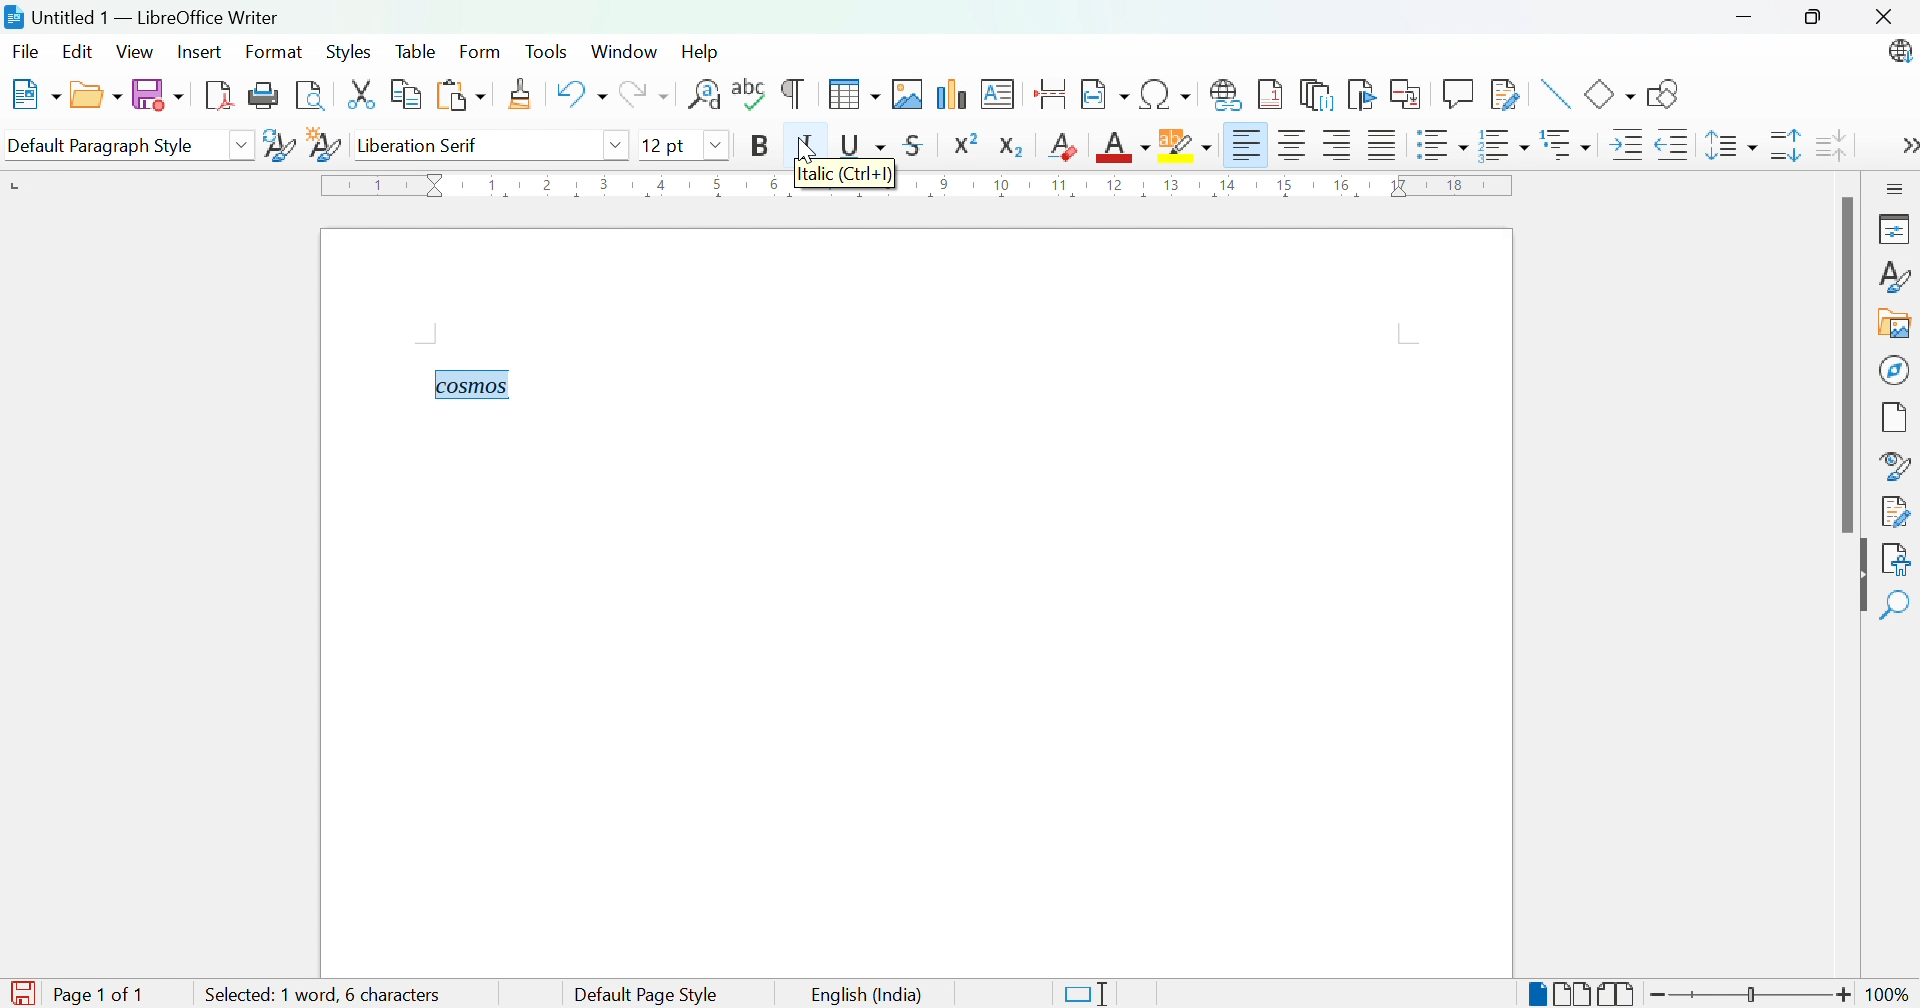 This screenshot has height=1008, width=1920. Describe the element at coordinates (160, 96) in the screenshot. I see `Save` at that location.